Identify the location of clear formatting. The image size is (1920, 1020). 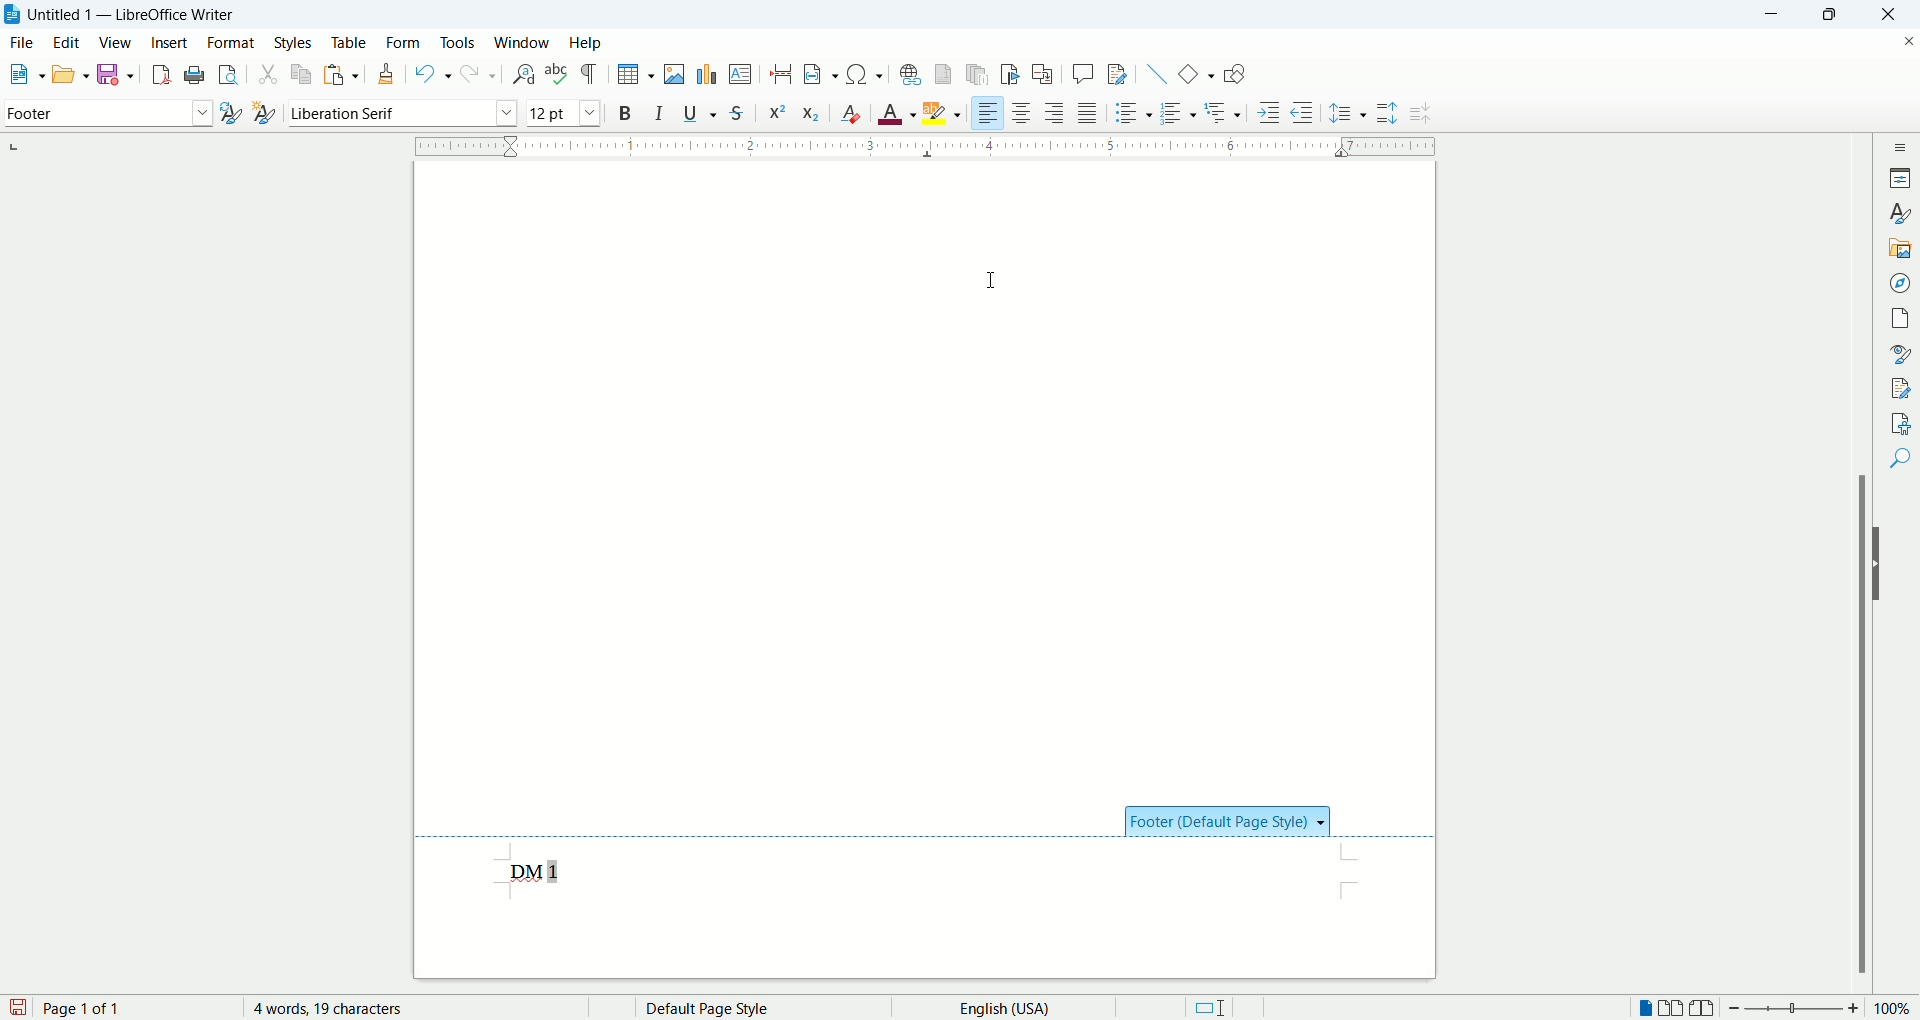
(852, 113).